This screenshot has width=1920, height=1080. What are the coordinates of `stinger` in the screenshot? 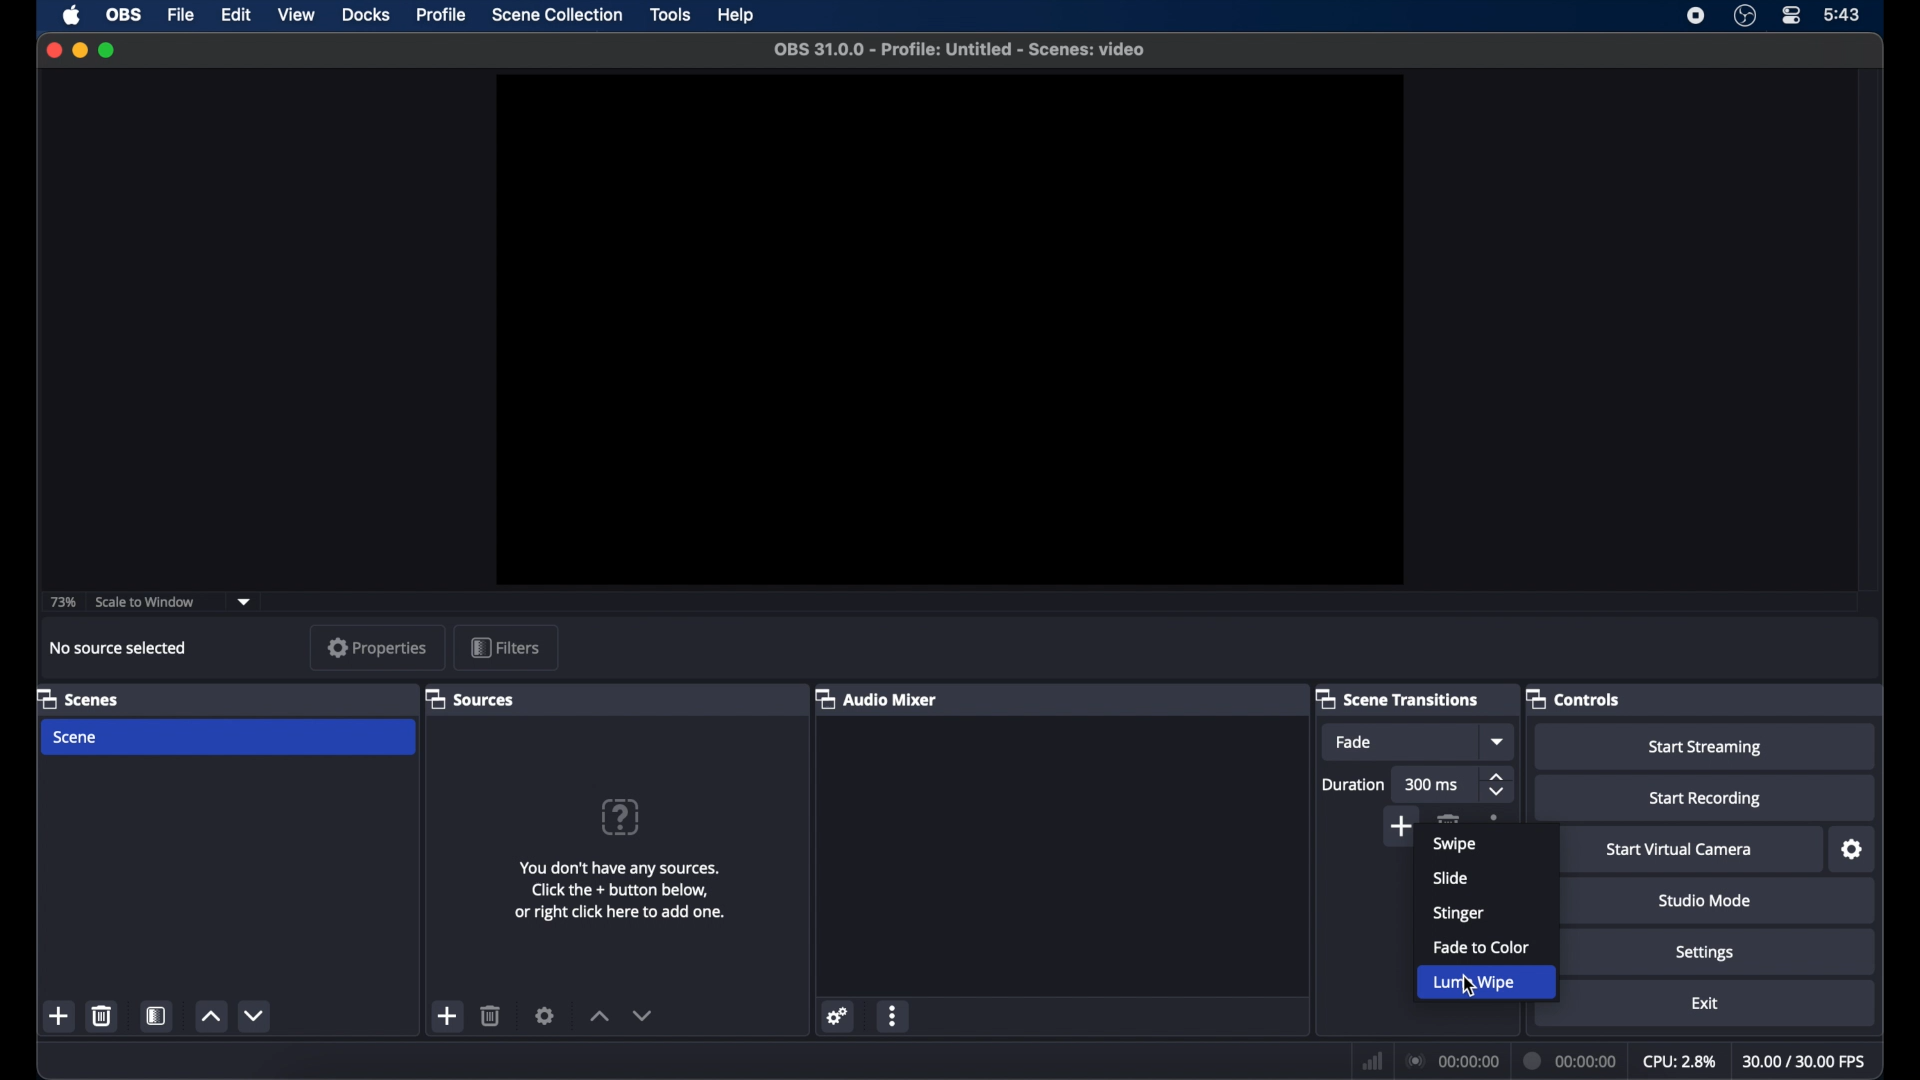 It's located at (1457, 913).